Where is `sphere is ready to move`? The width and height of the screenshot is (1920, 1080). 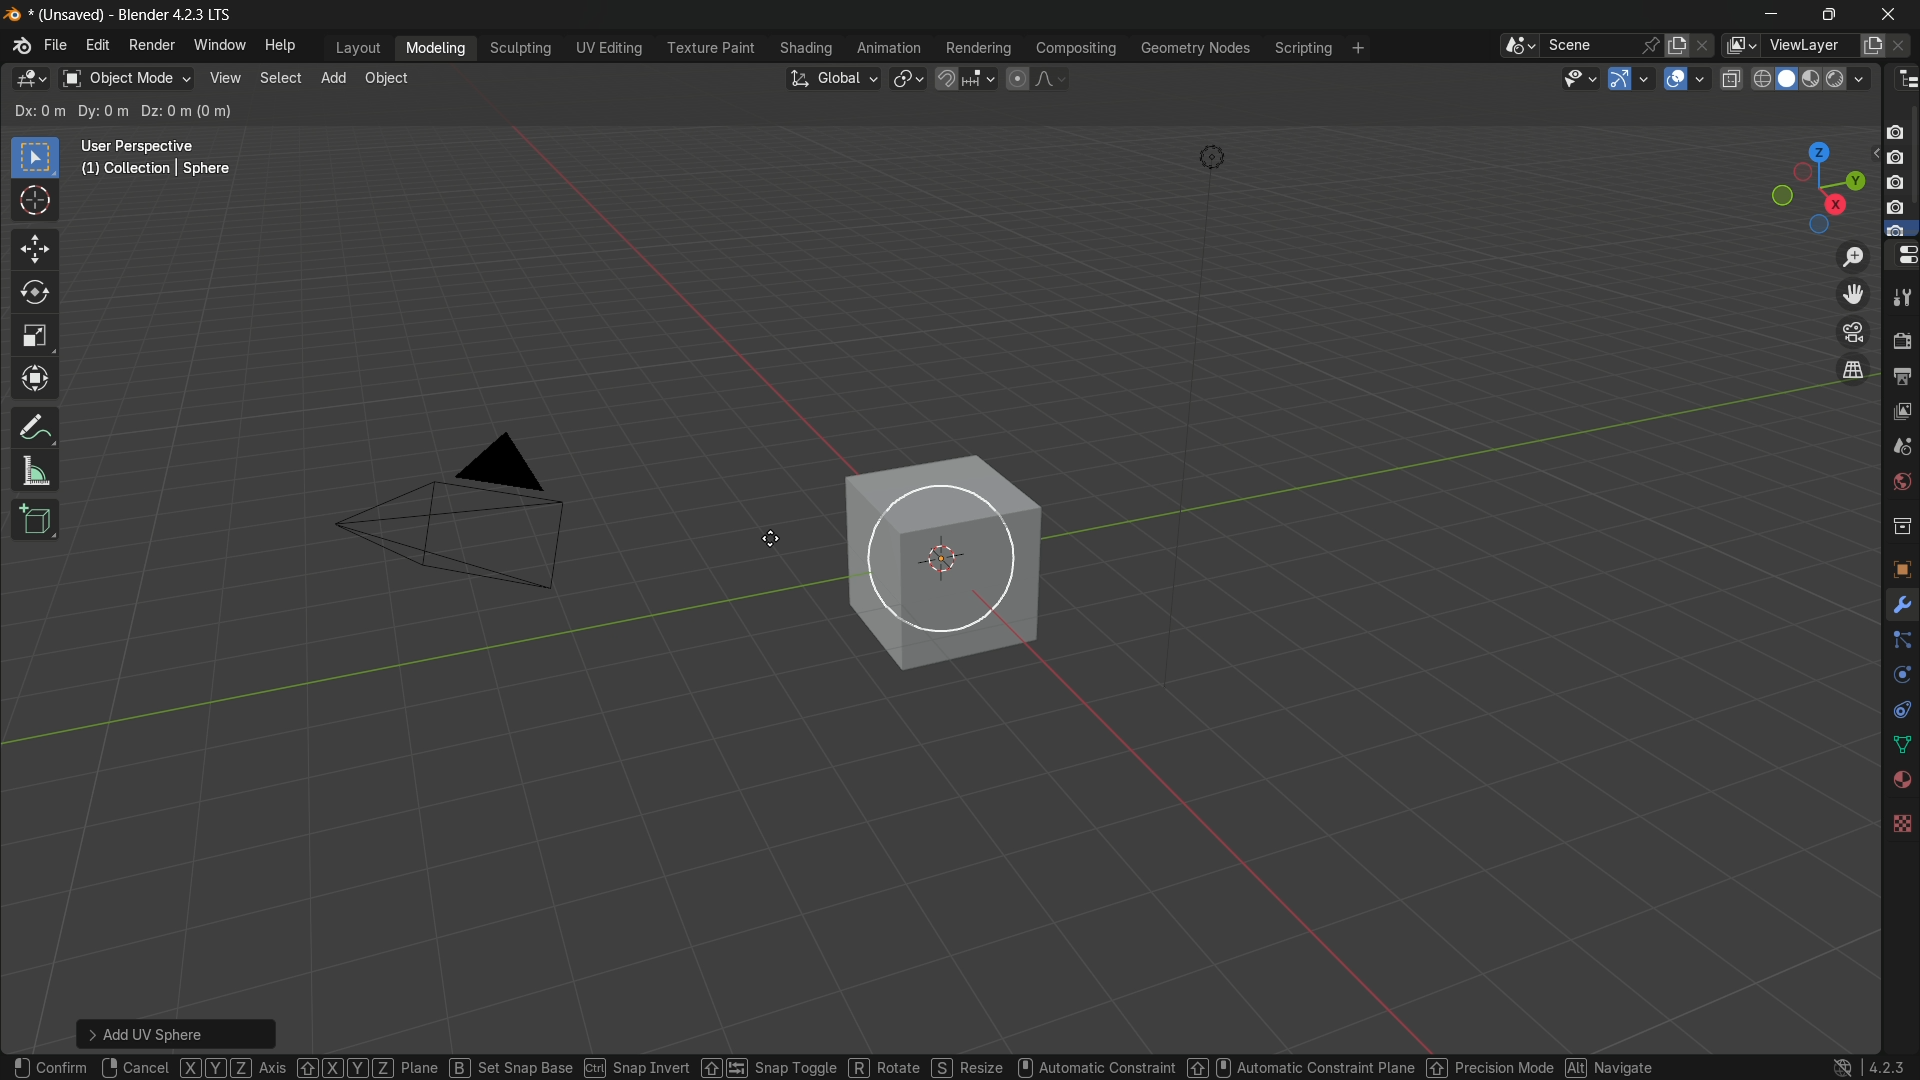
sphere is ready to move is located at coordinates (956, 551).